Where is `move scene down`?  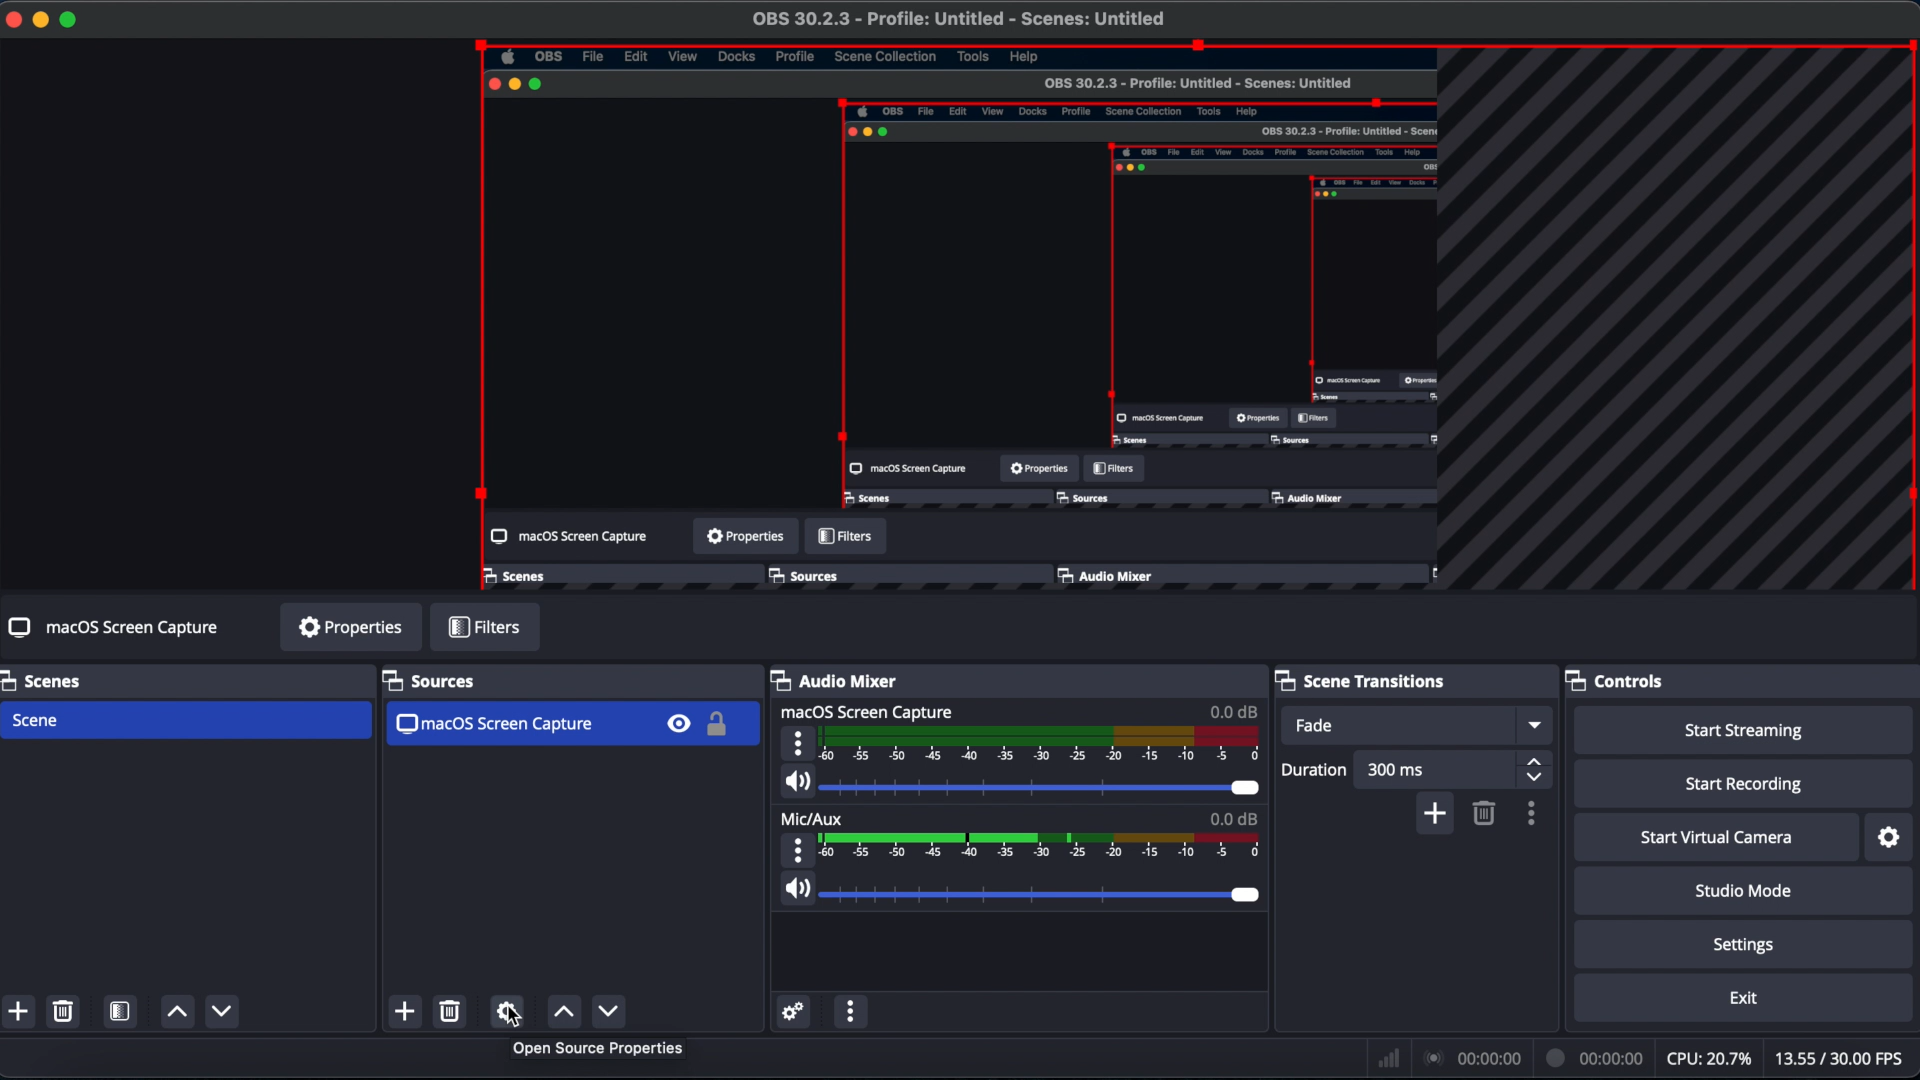 move scene down is located at coordinates (221, 1010).